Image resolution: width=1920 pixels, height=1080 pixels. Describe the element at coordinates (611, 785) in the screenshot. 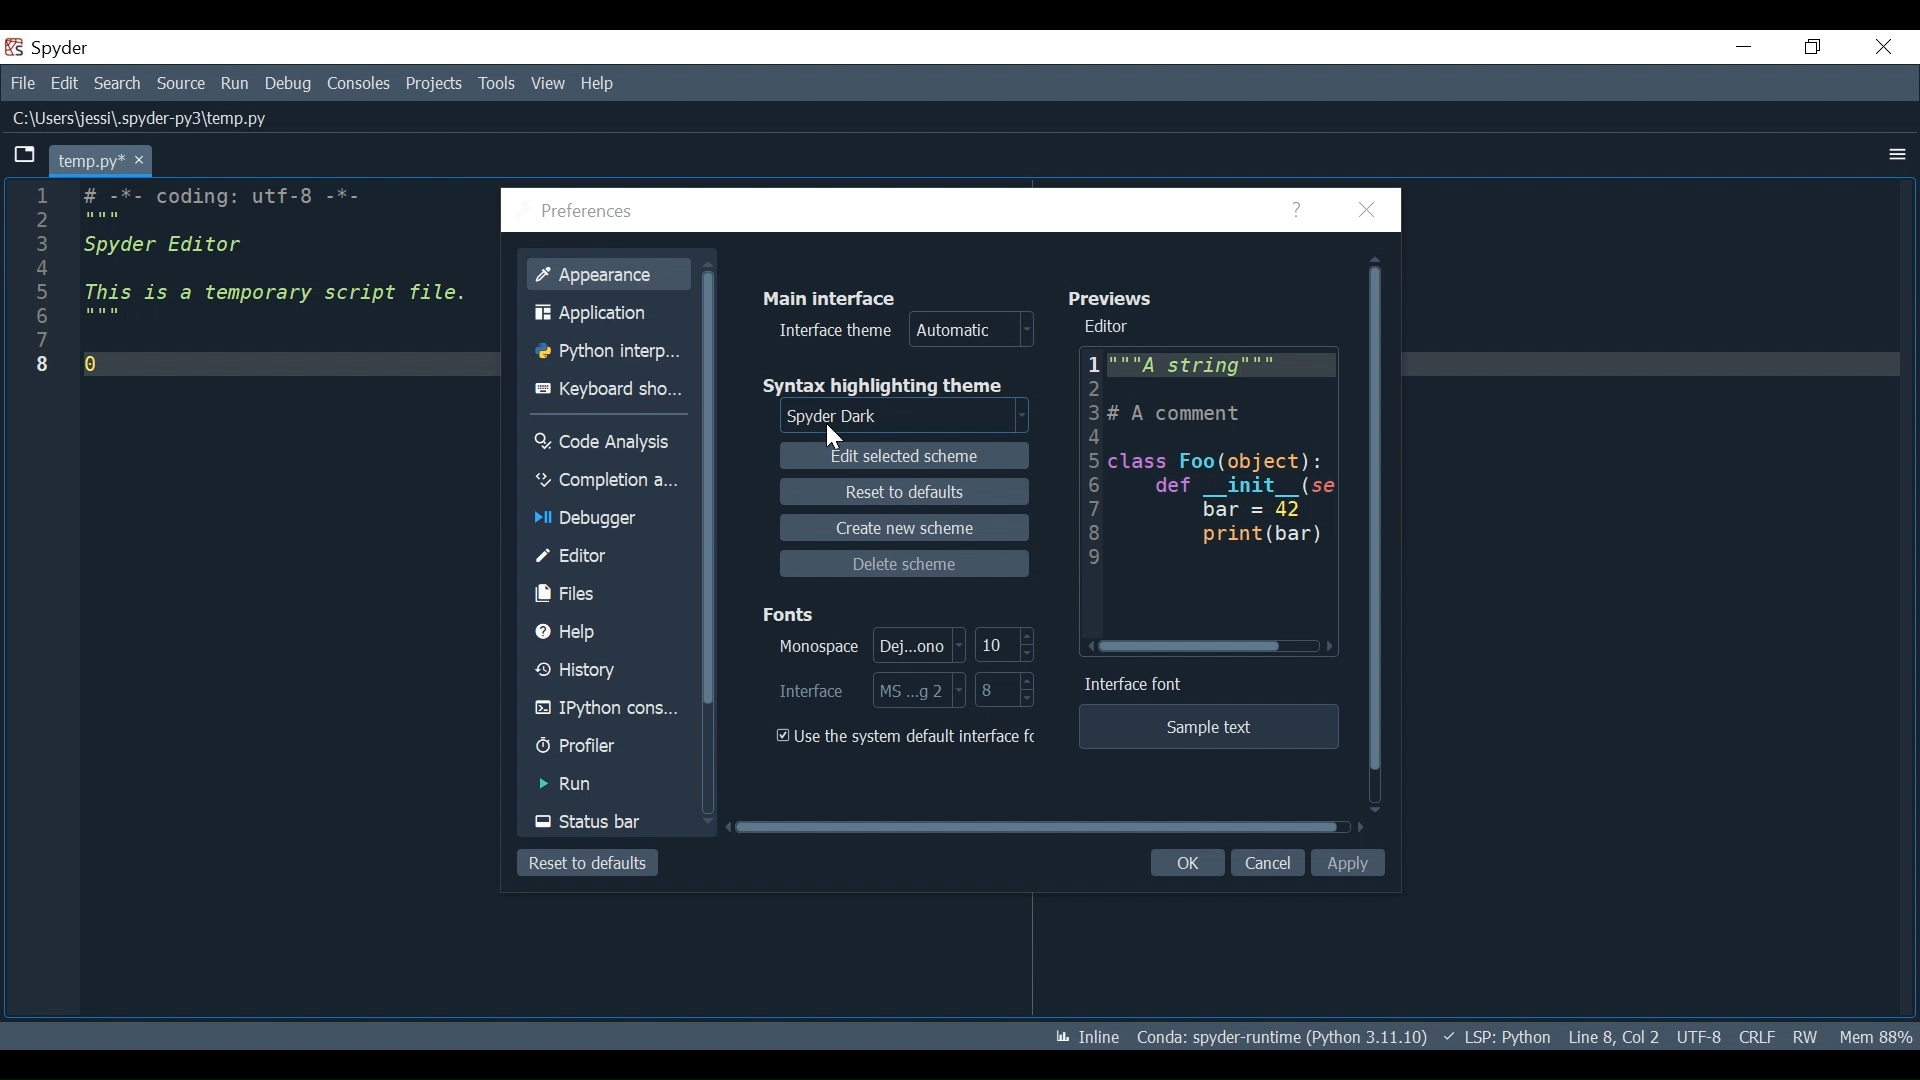

I see `Run` at that location.